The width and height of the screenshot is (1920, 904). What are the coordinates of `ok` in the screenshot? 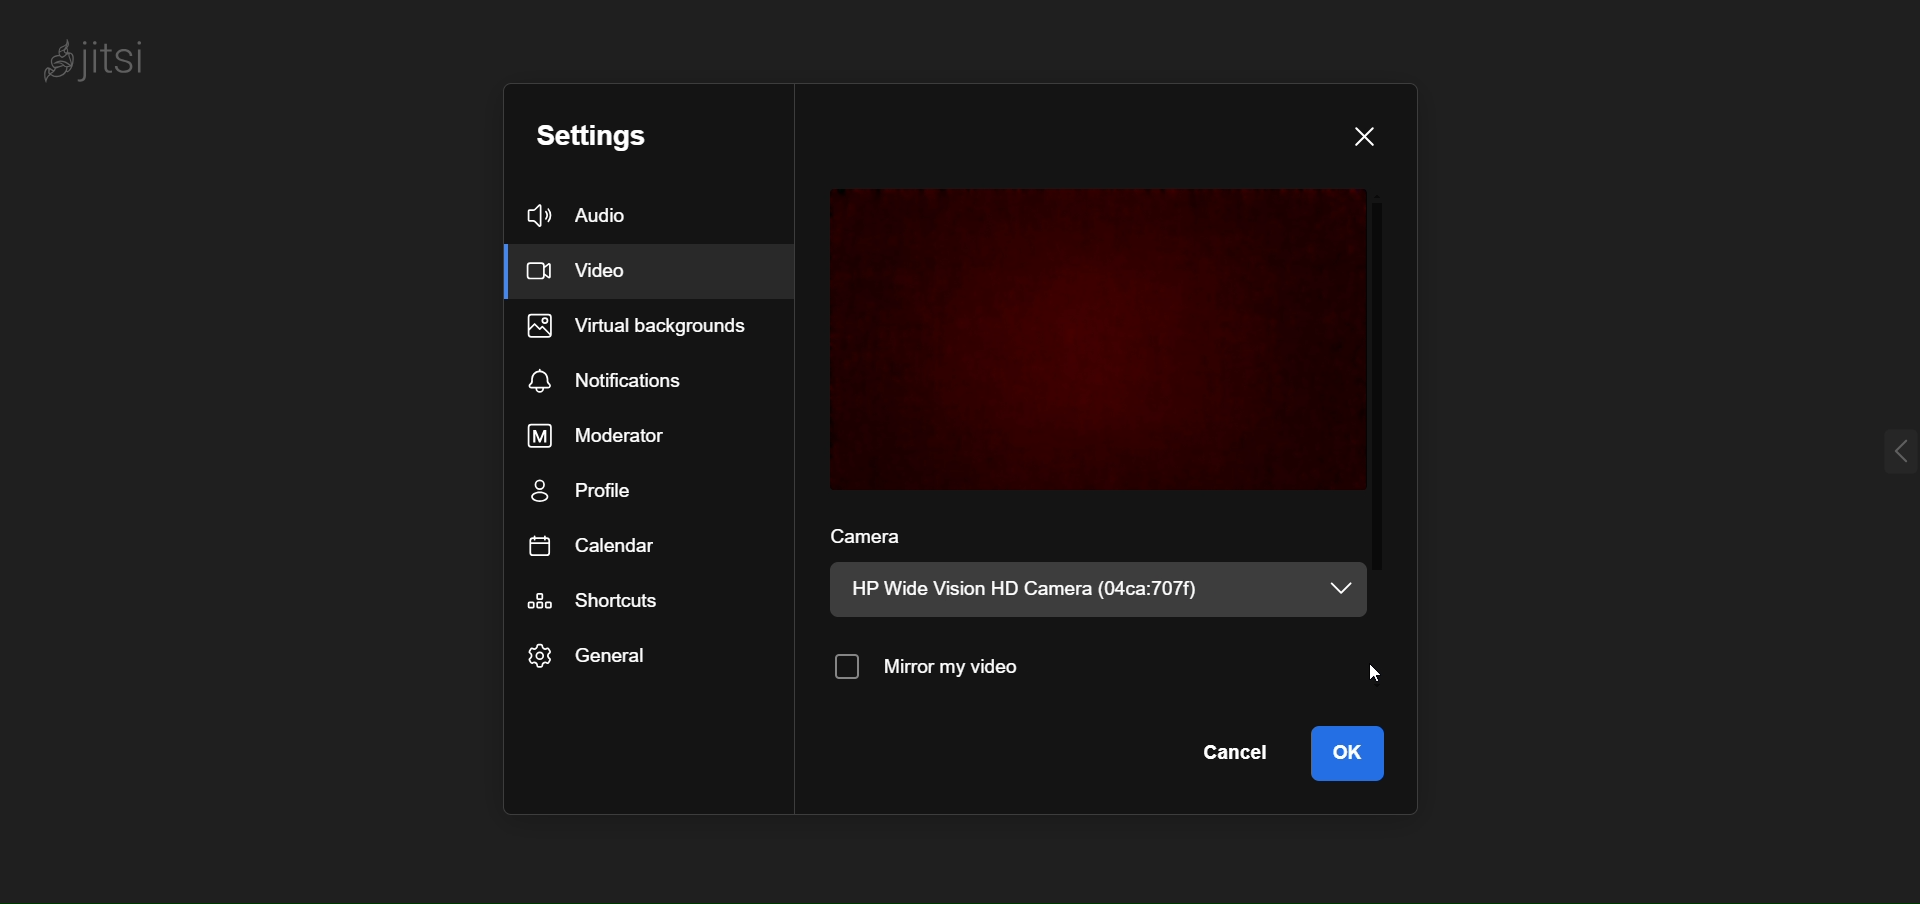 It's located at (1354, 756).